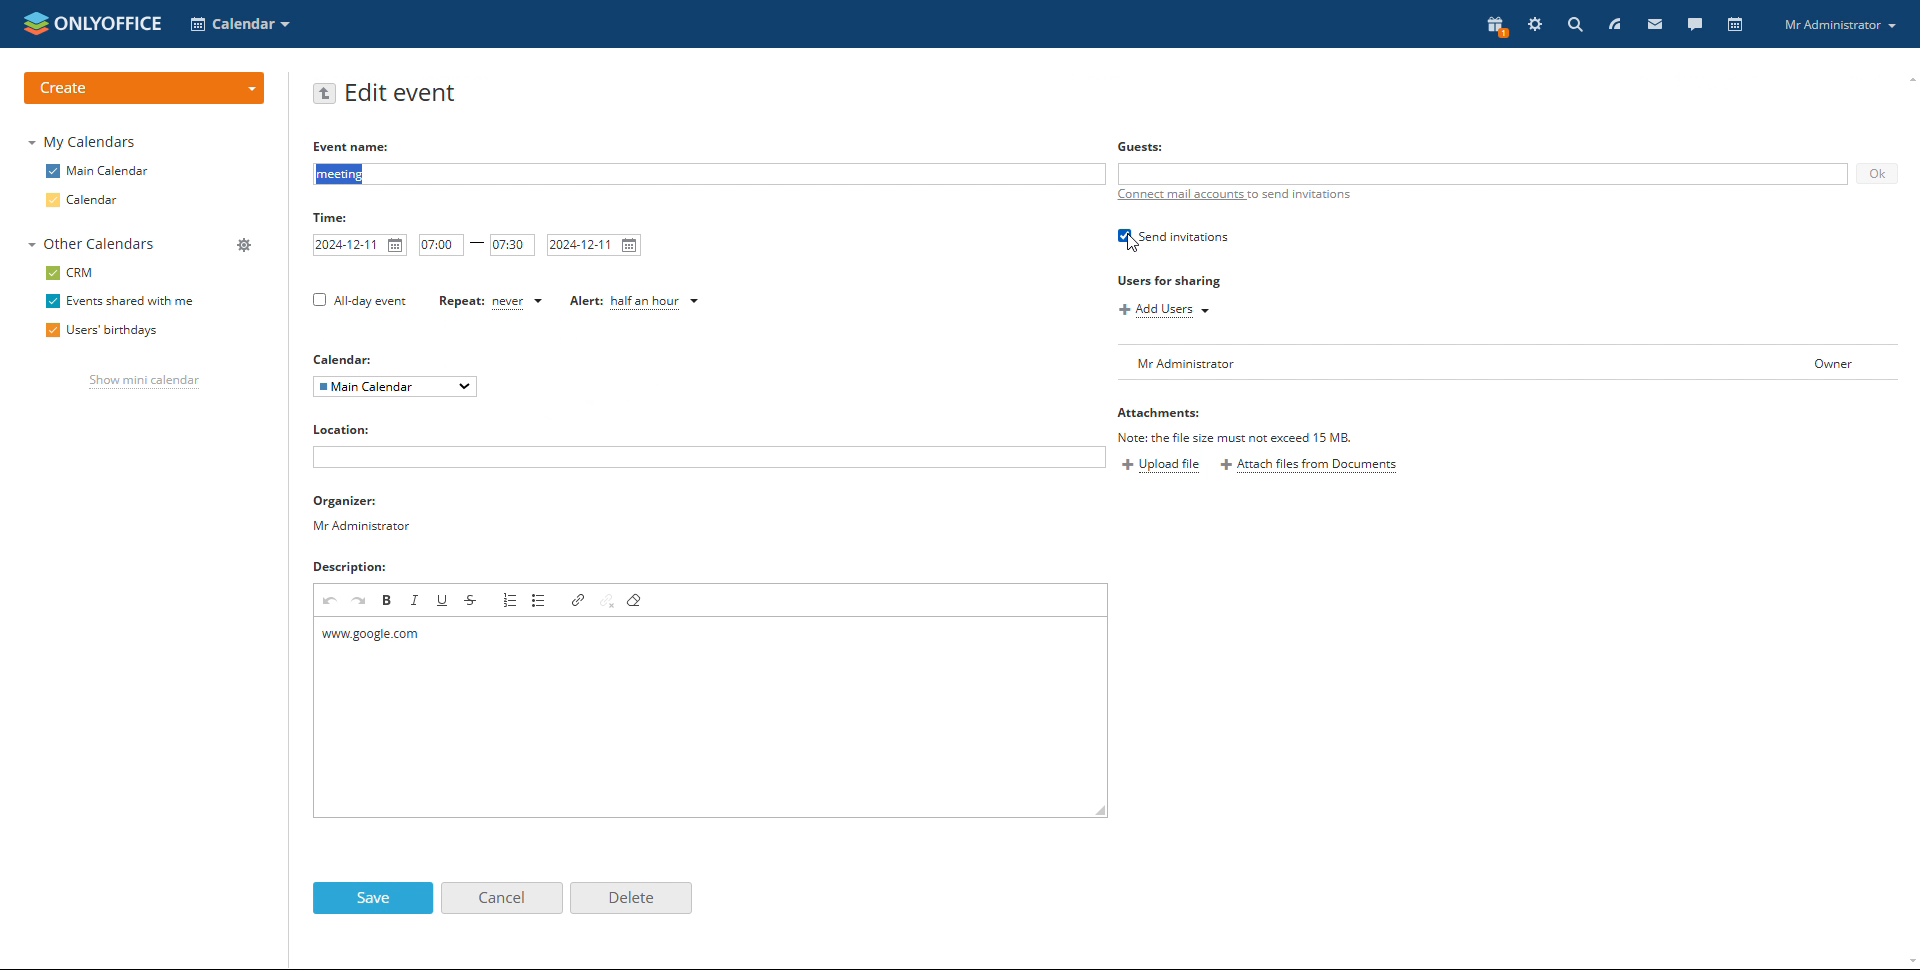 This screenshot has width=1920, height=970. I want to click on attach files from documents, so click(1308, 465).